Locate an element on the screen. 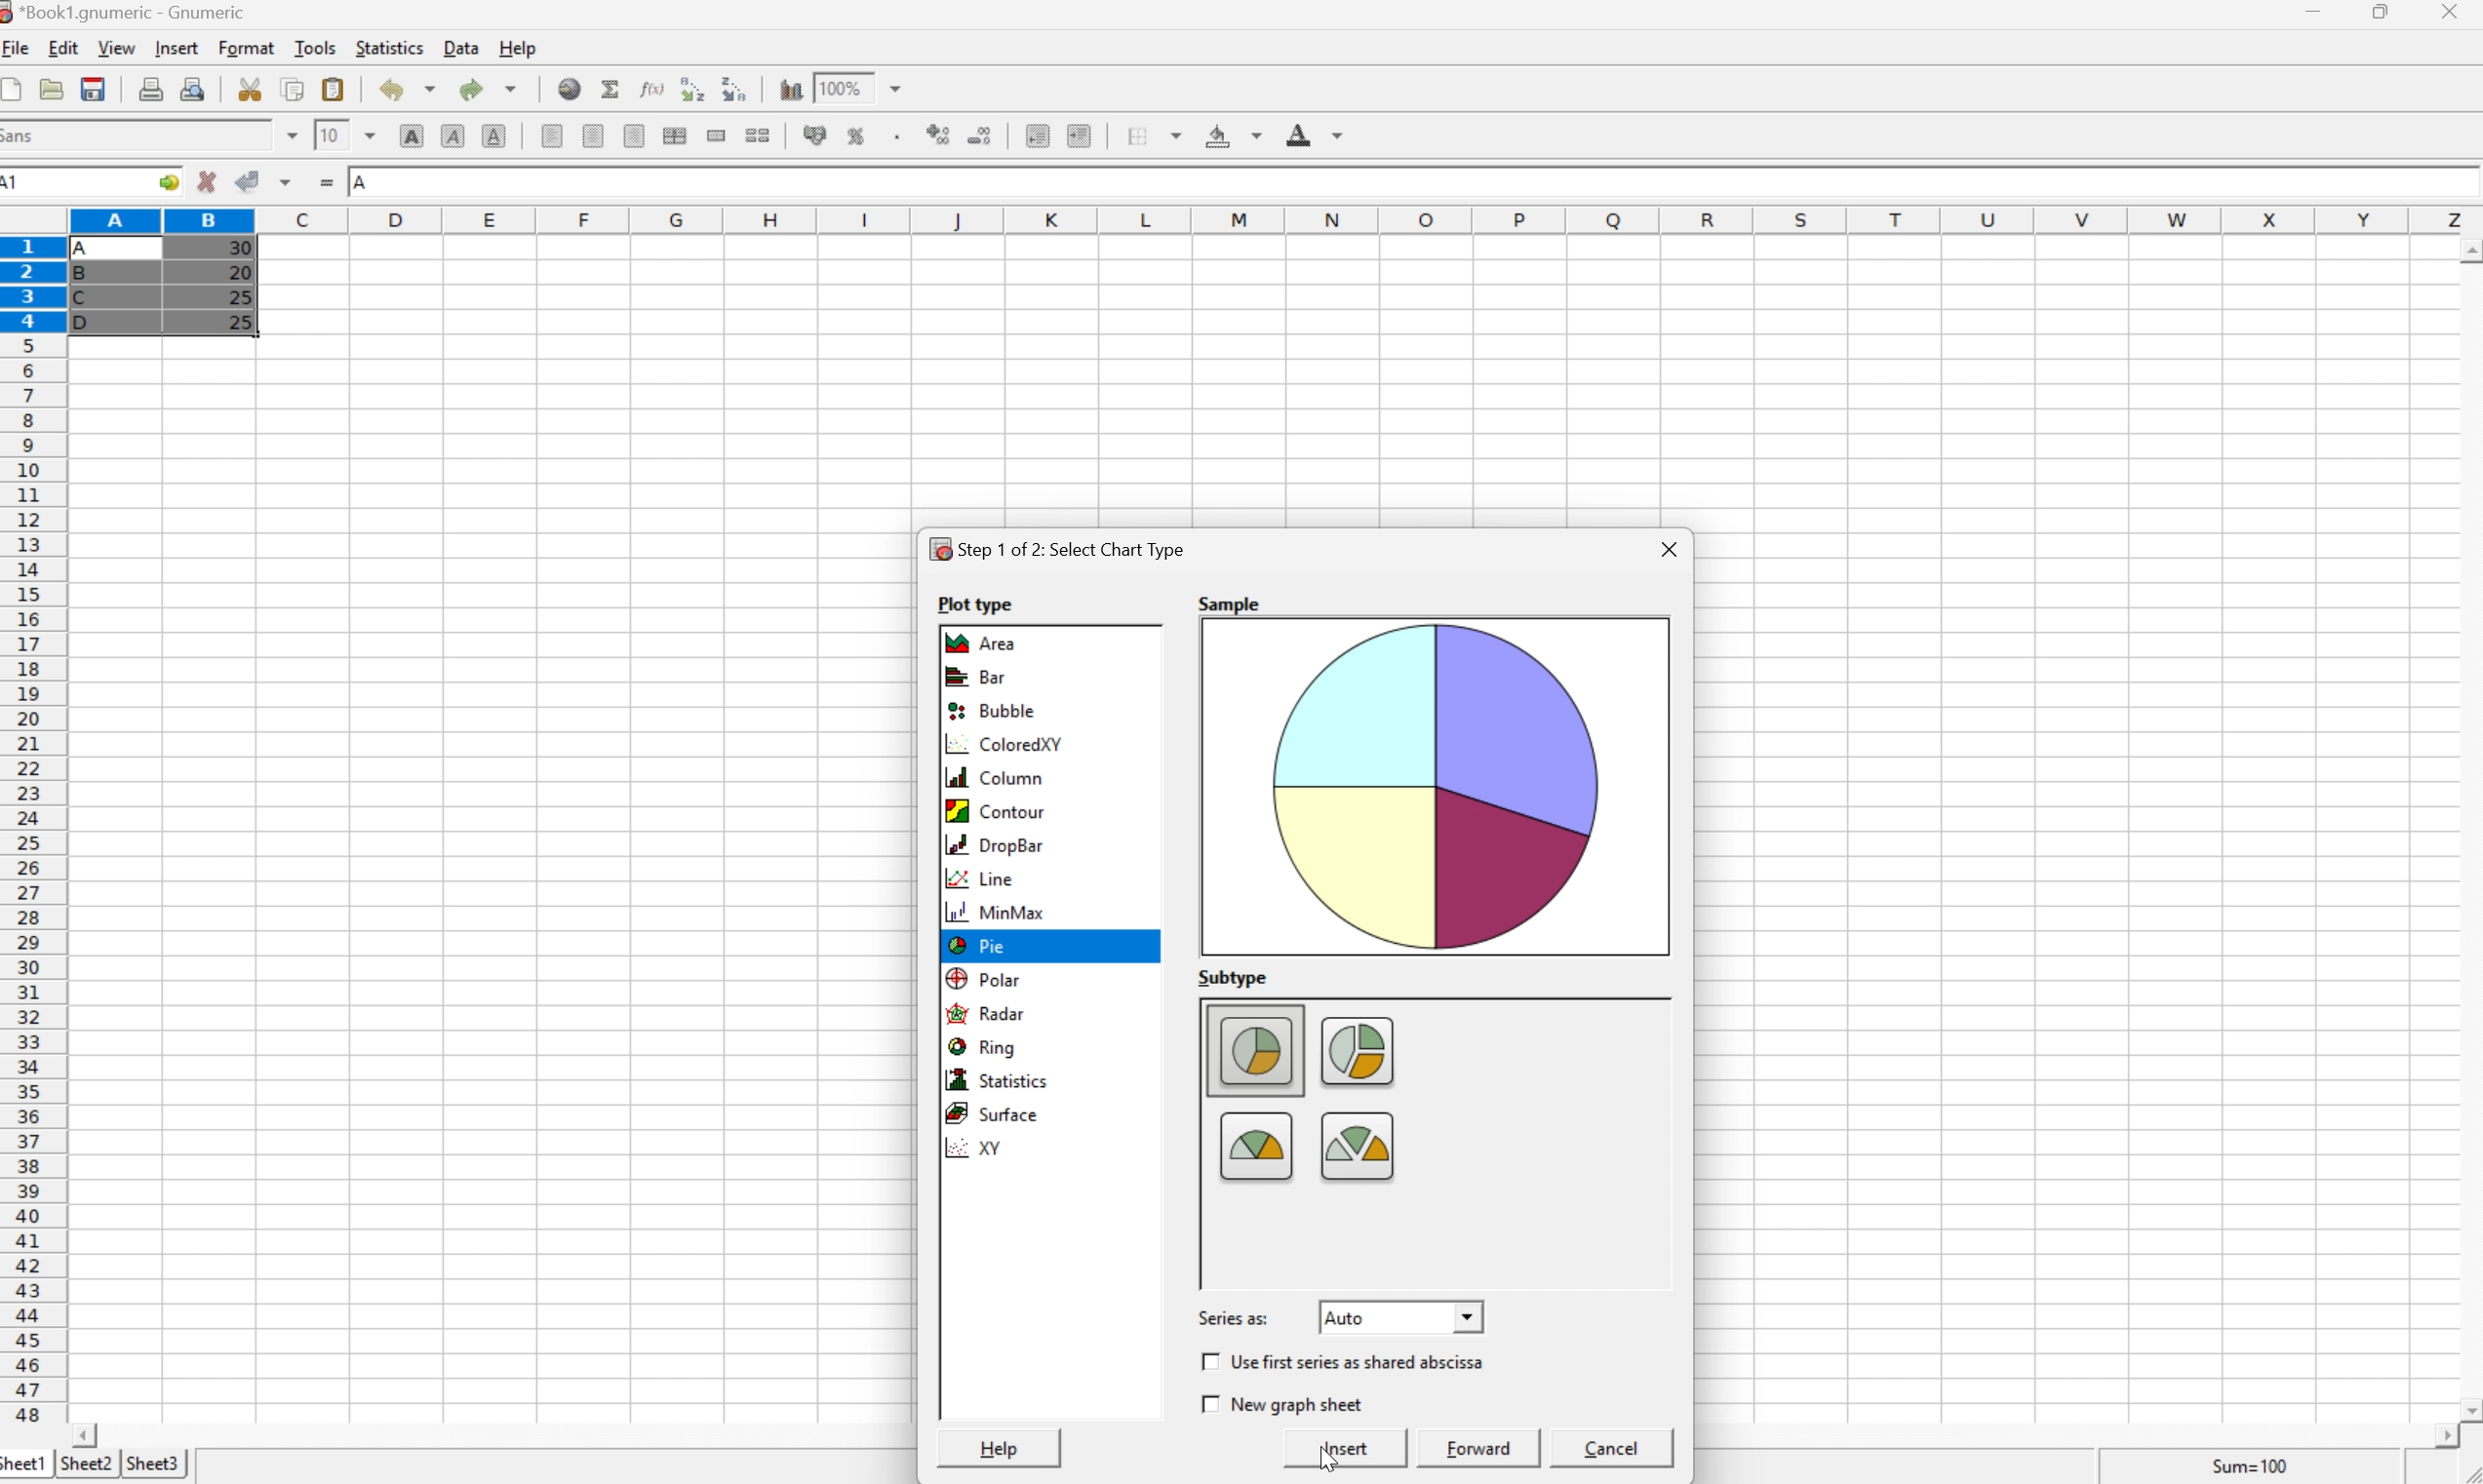 This screenshot has width=2483, height=1484. Column names is located at coordinates (1274, 218).